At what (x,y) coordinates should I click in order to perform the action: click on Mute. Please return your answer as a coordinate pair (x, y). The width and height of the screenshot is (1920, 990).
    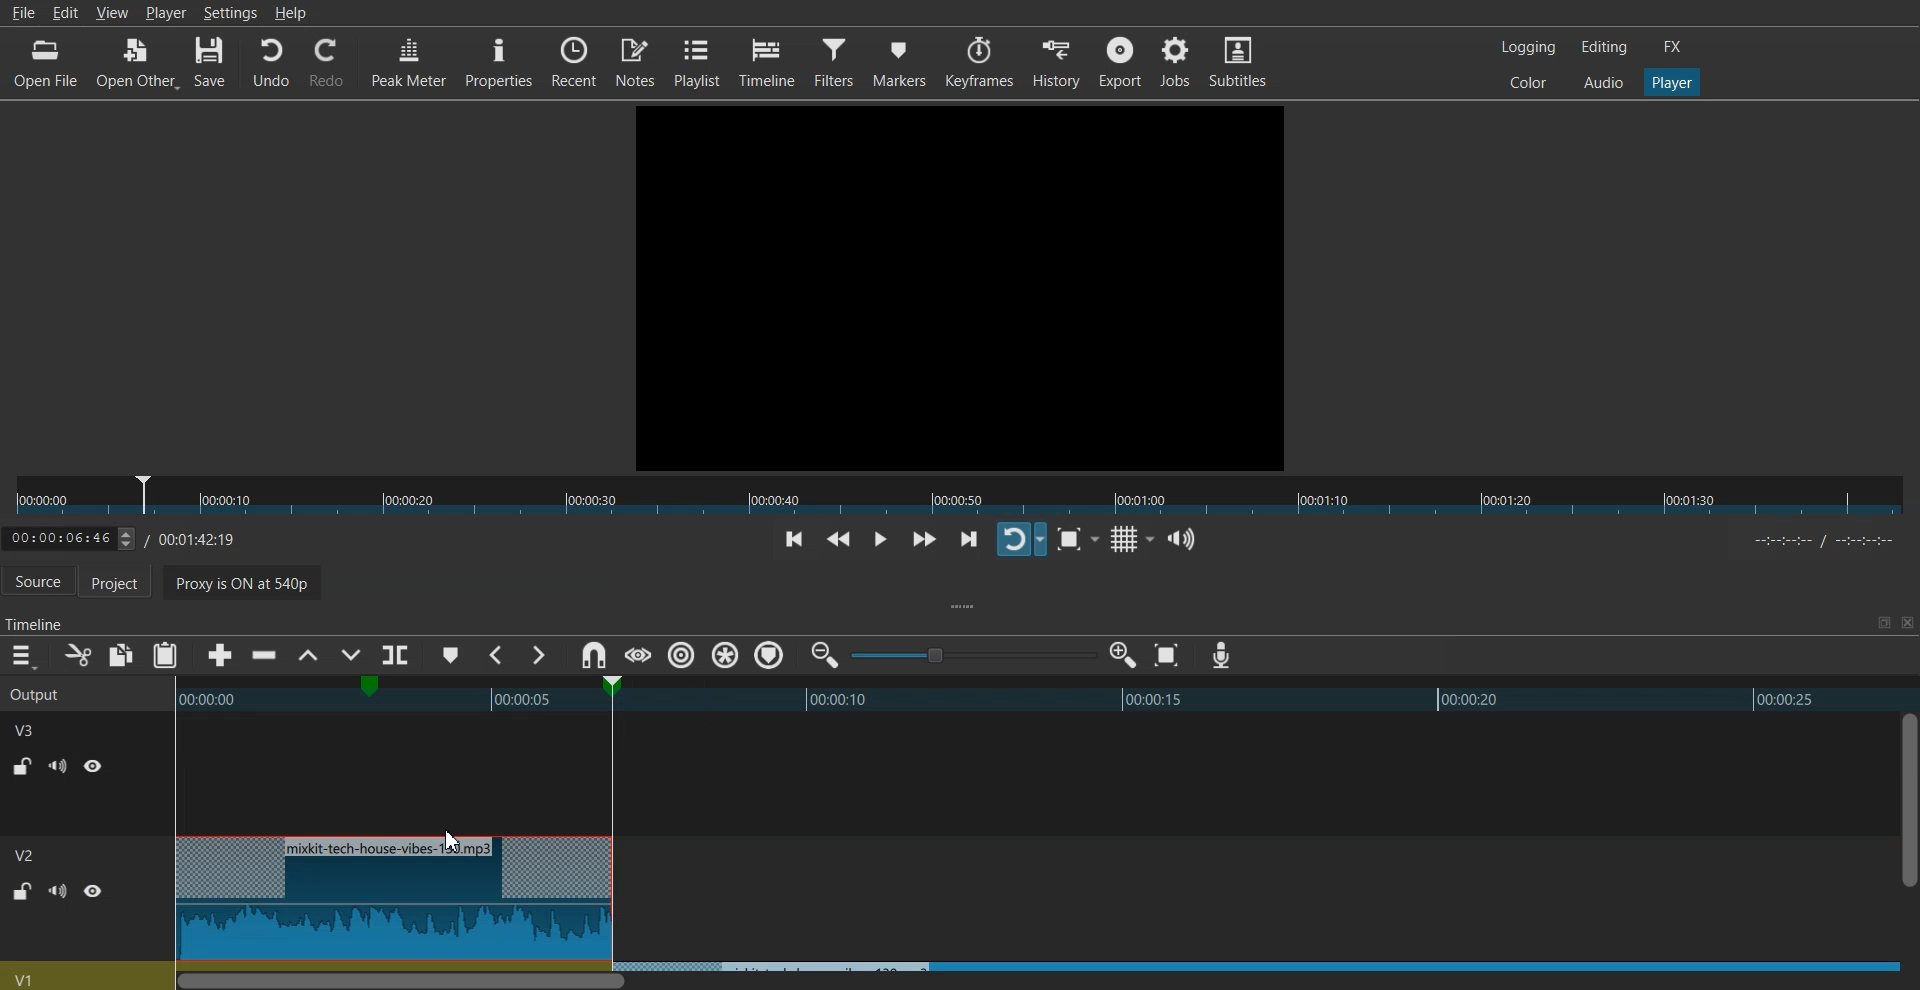
    Looking at the image, I should click on (58, 890).